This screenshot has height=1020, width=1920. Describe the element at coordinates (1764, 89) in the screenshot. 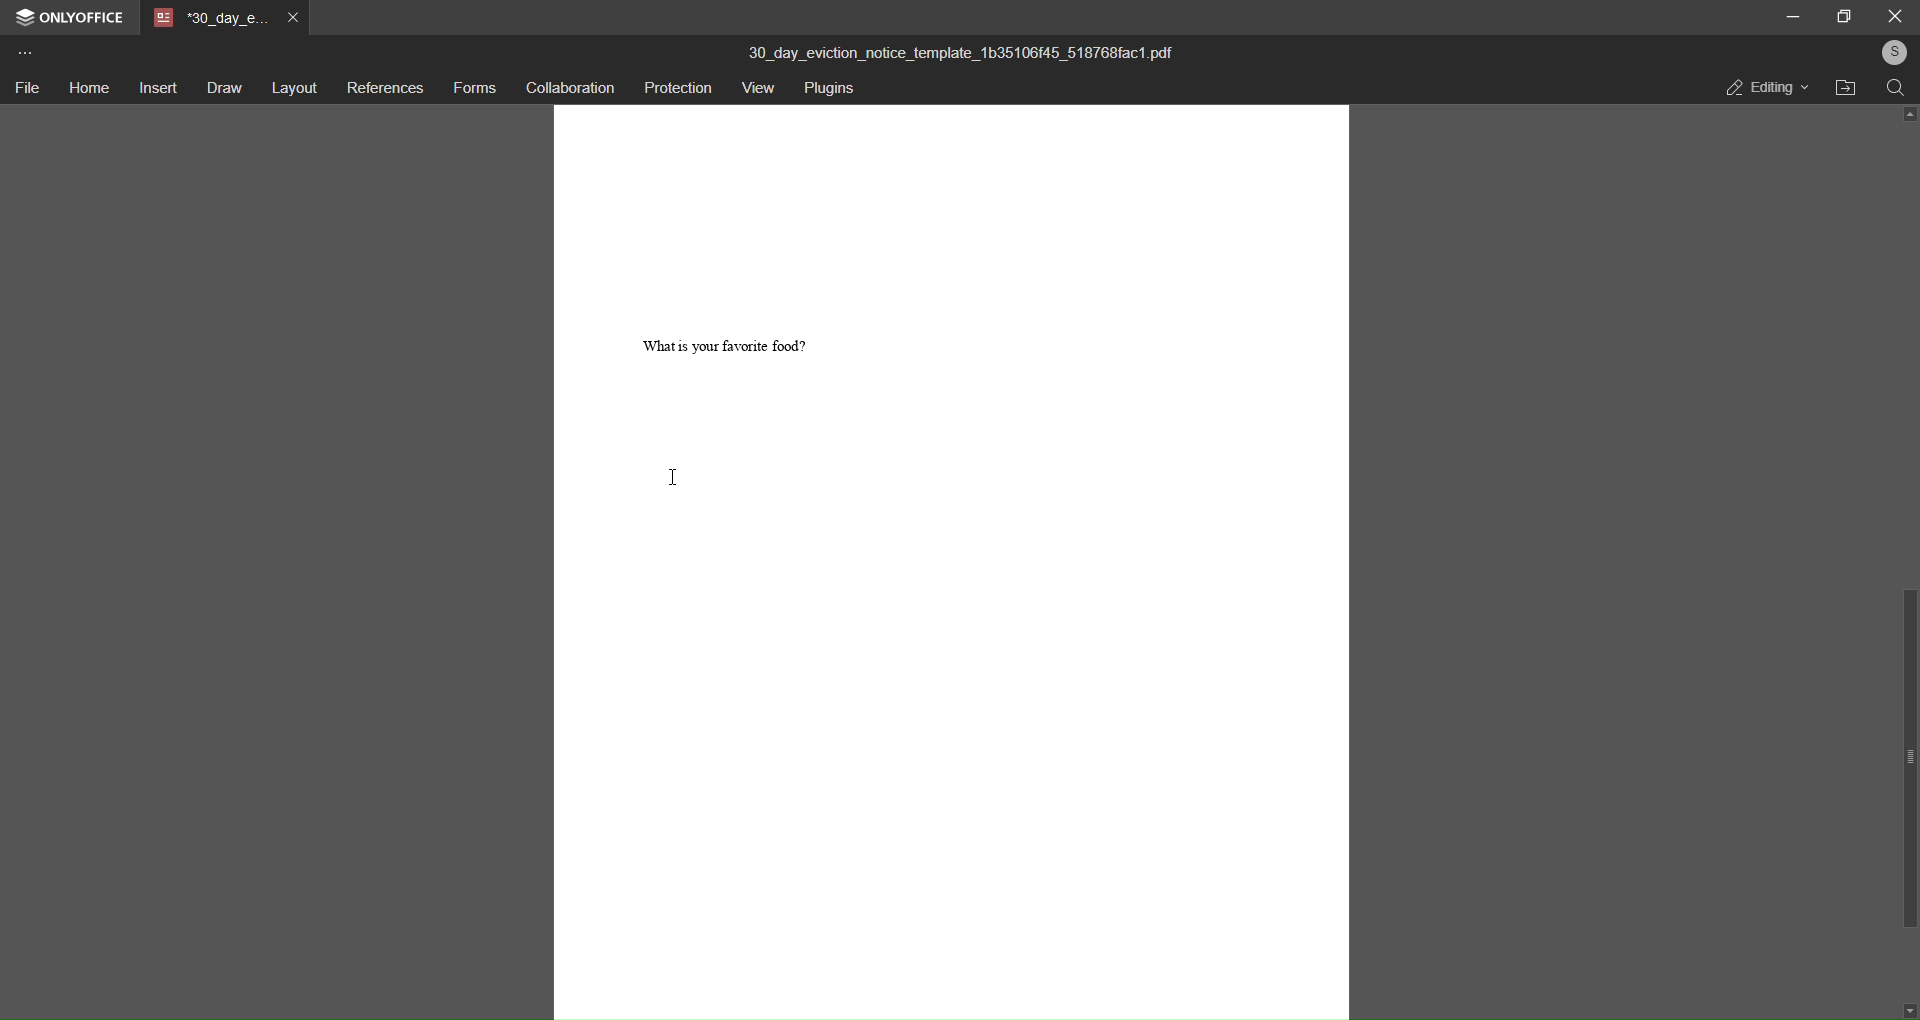

I see `editing` at that location.